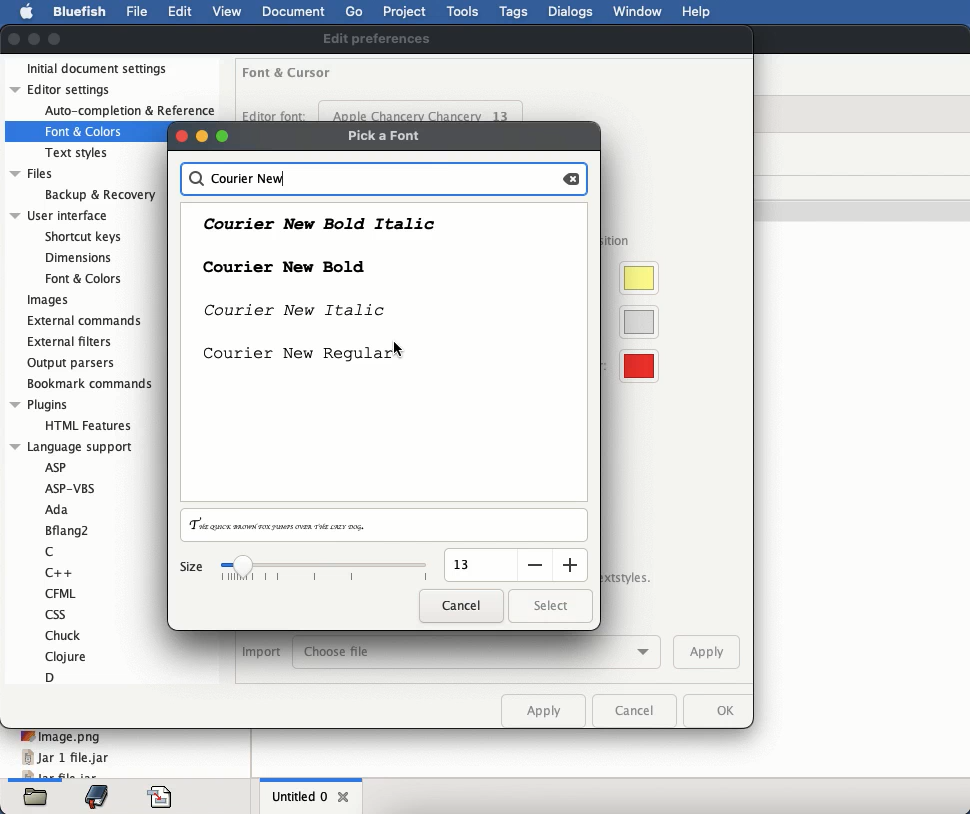 The width and height of the screenshot is (970, 814). What do you see at coordinates (85, 133) in the screenshot?
I see `Font & Colors` at bounding box center [85, 133].